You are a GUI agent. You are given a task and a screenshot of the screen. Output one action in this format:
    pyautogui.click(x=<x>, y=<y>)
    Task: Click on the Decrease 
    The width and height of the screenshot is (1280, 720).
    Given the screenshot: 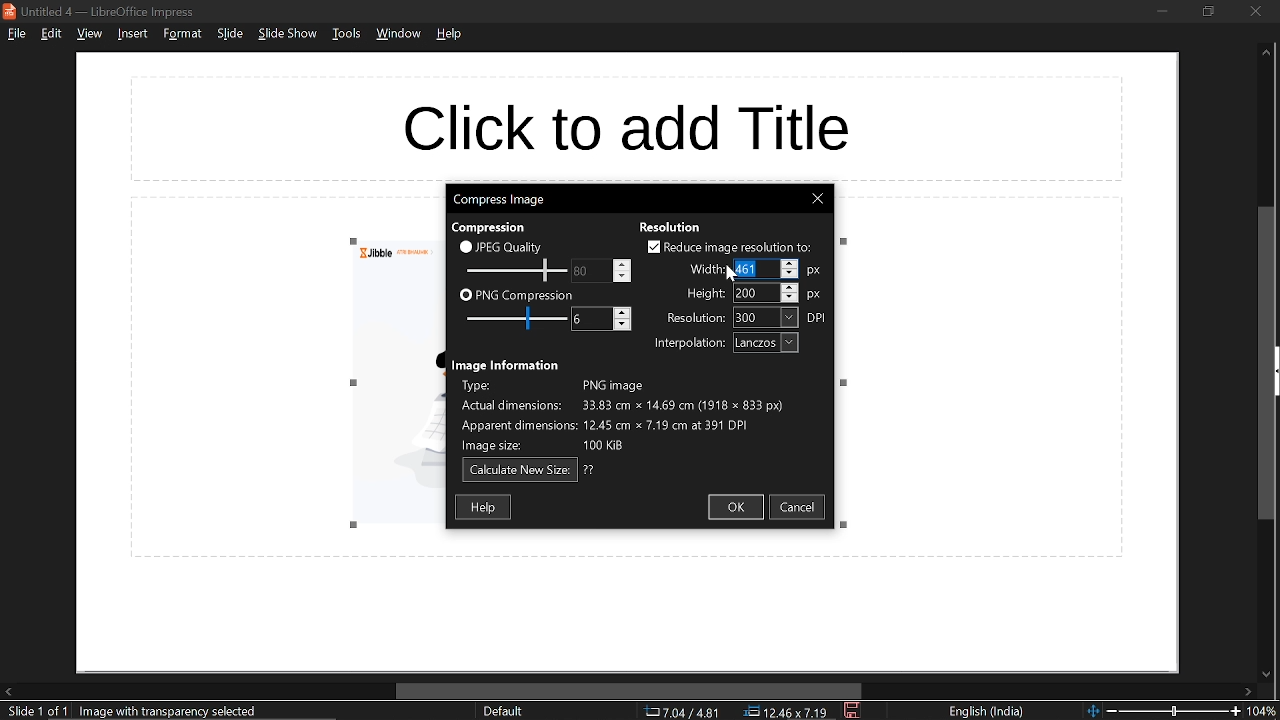 What is the action you would take?
    pyautogui.click(x=790, y=275)
    